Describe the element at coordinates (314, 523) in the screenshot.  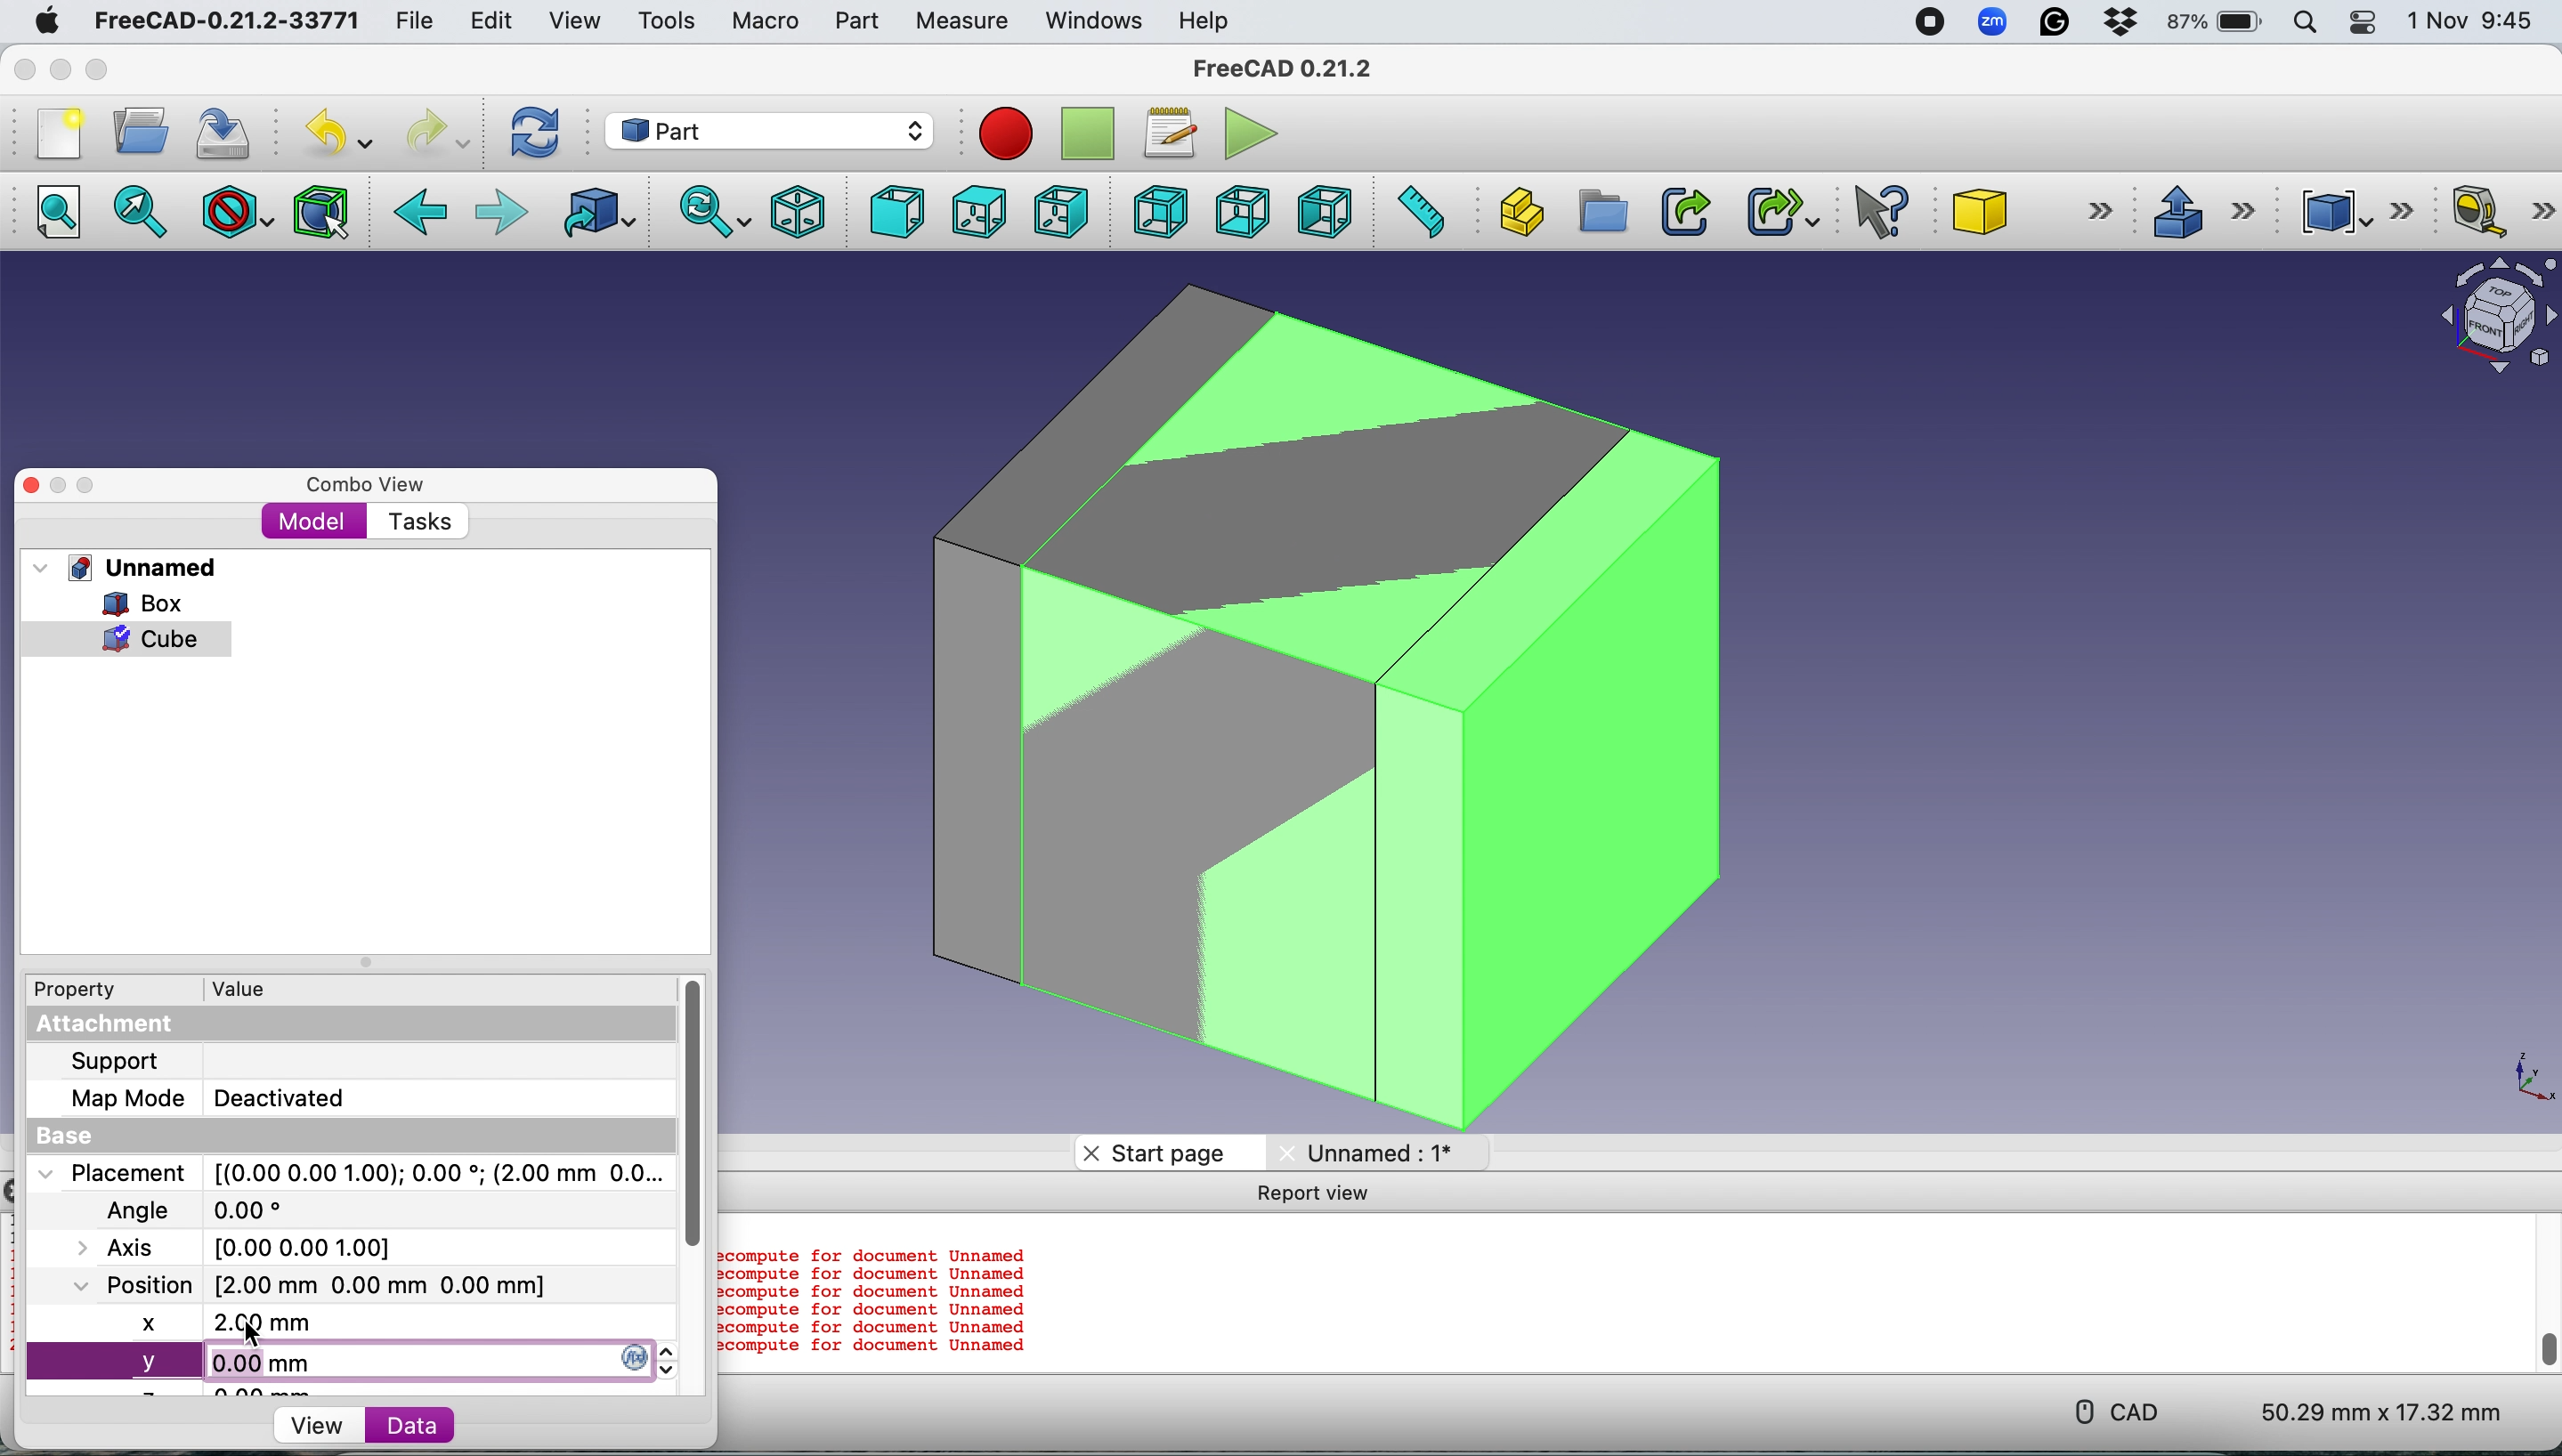
I see `Model` at that location.